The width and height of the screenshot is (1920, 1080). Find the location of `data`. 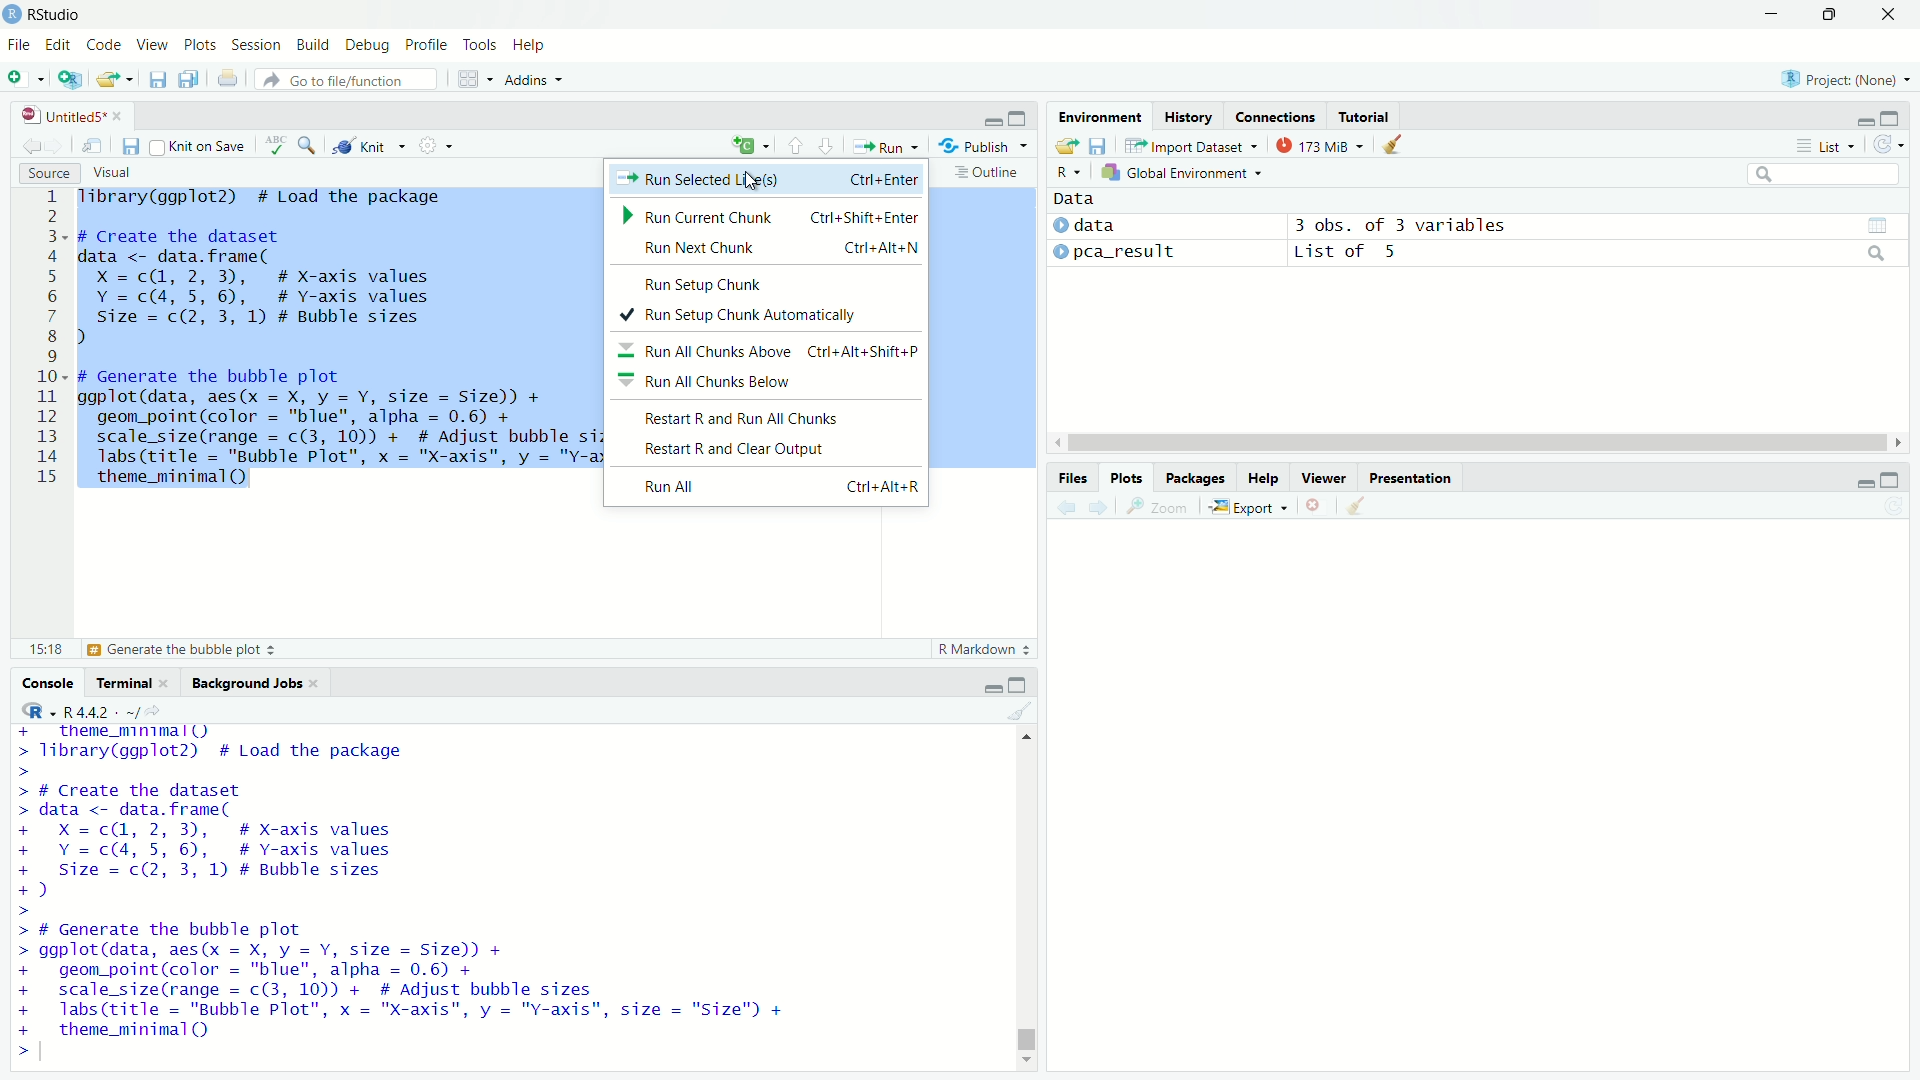

data is located at coordinates (1076, 199).